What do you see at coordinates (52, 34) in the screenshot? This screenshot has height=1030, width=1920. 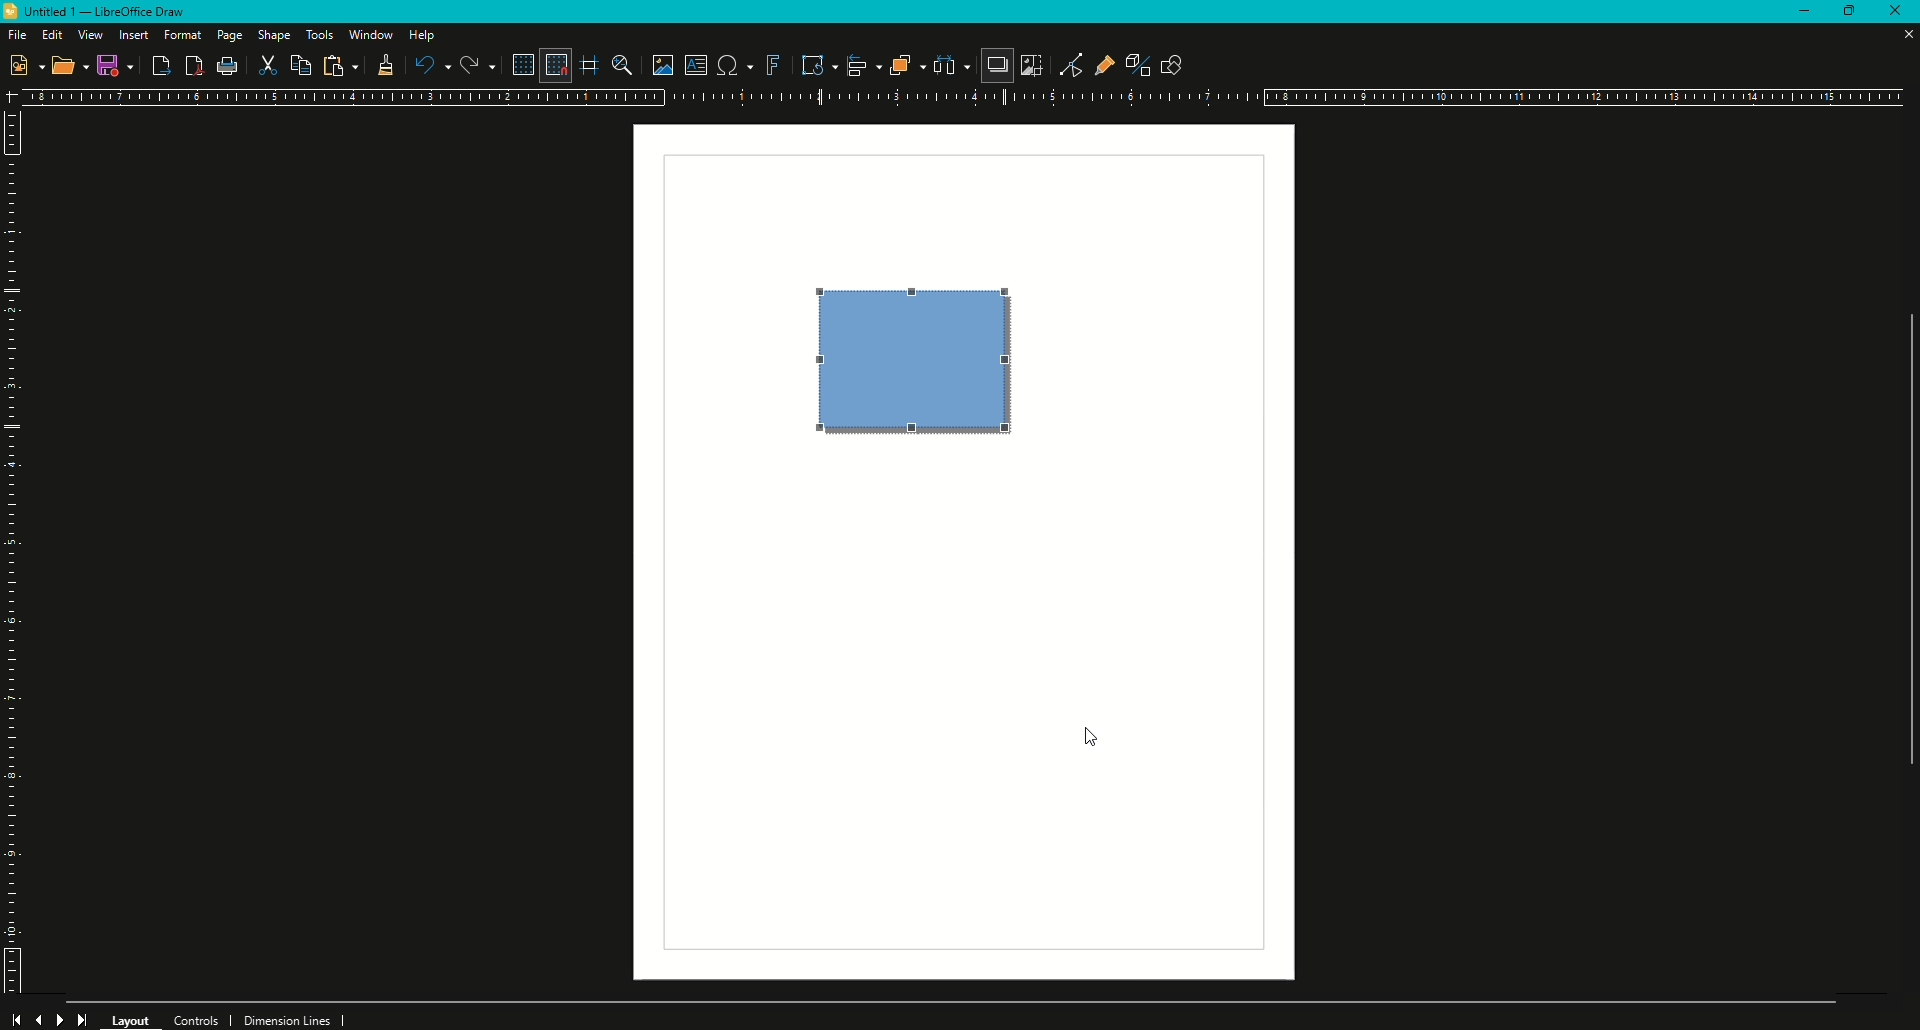 I see `Edit` at bounding box center [52, 34].